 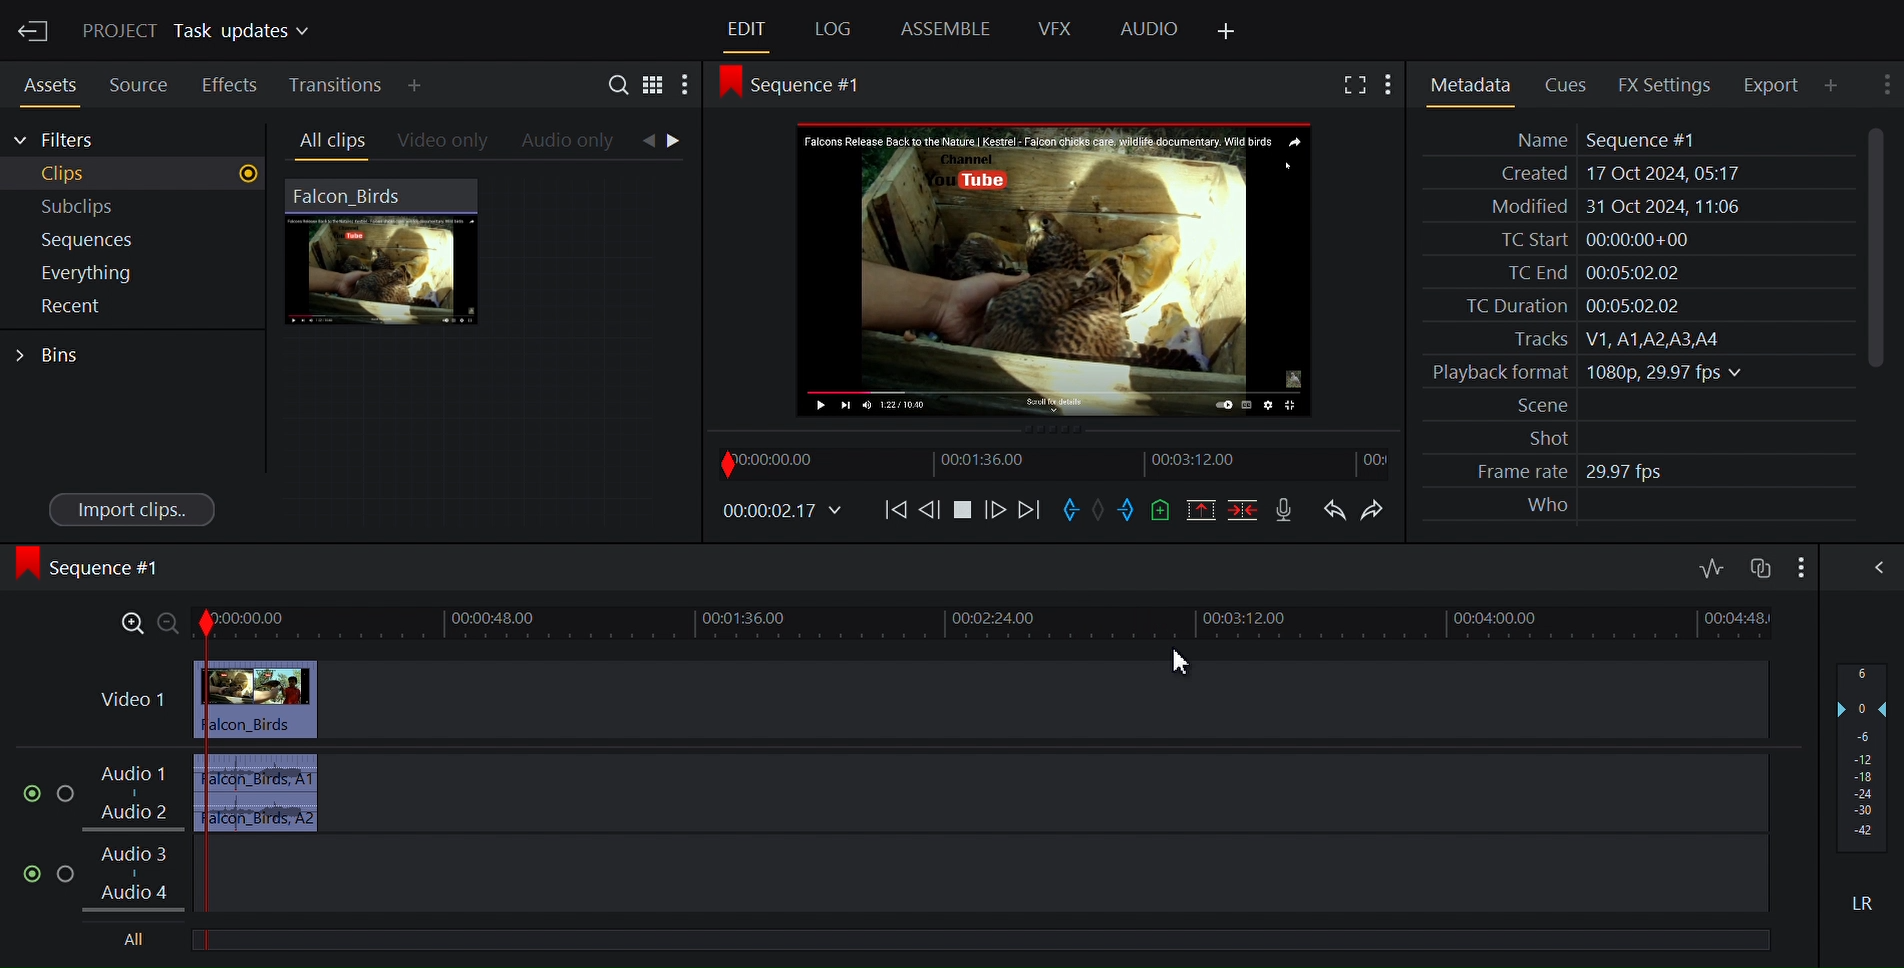 What do you see at coordinates (1242, 510) in the screenshot?
I see `Delete/cut` at bounding box center [1242, 510].